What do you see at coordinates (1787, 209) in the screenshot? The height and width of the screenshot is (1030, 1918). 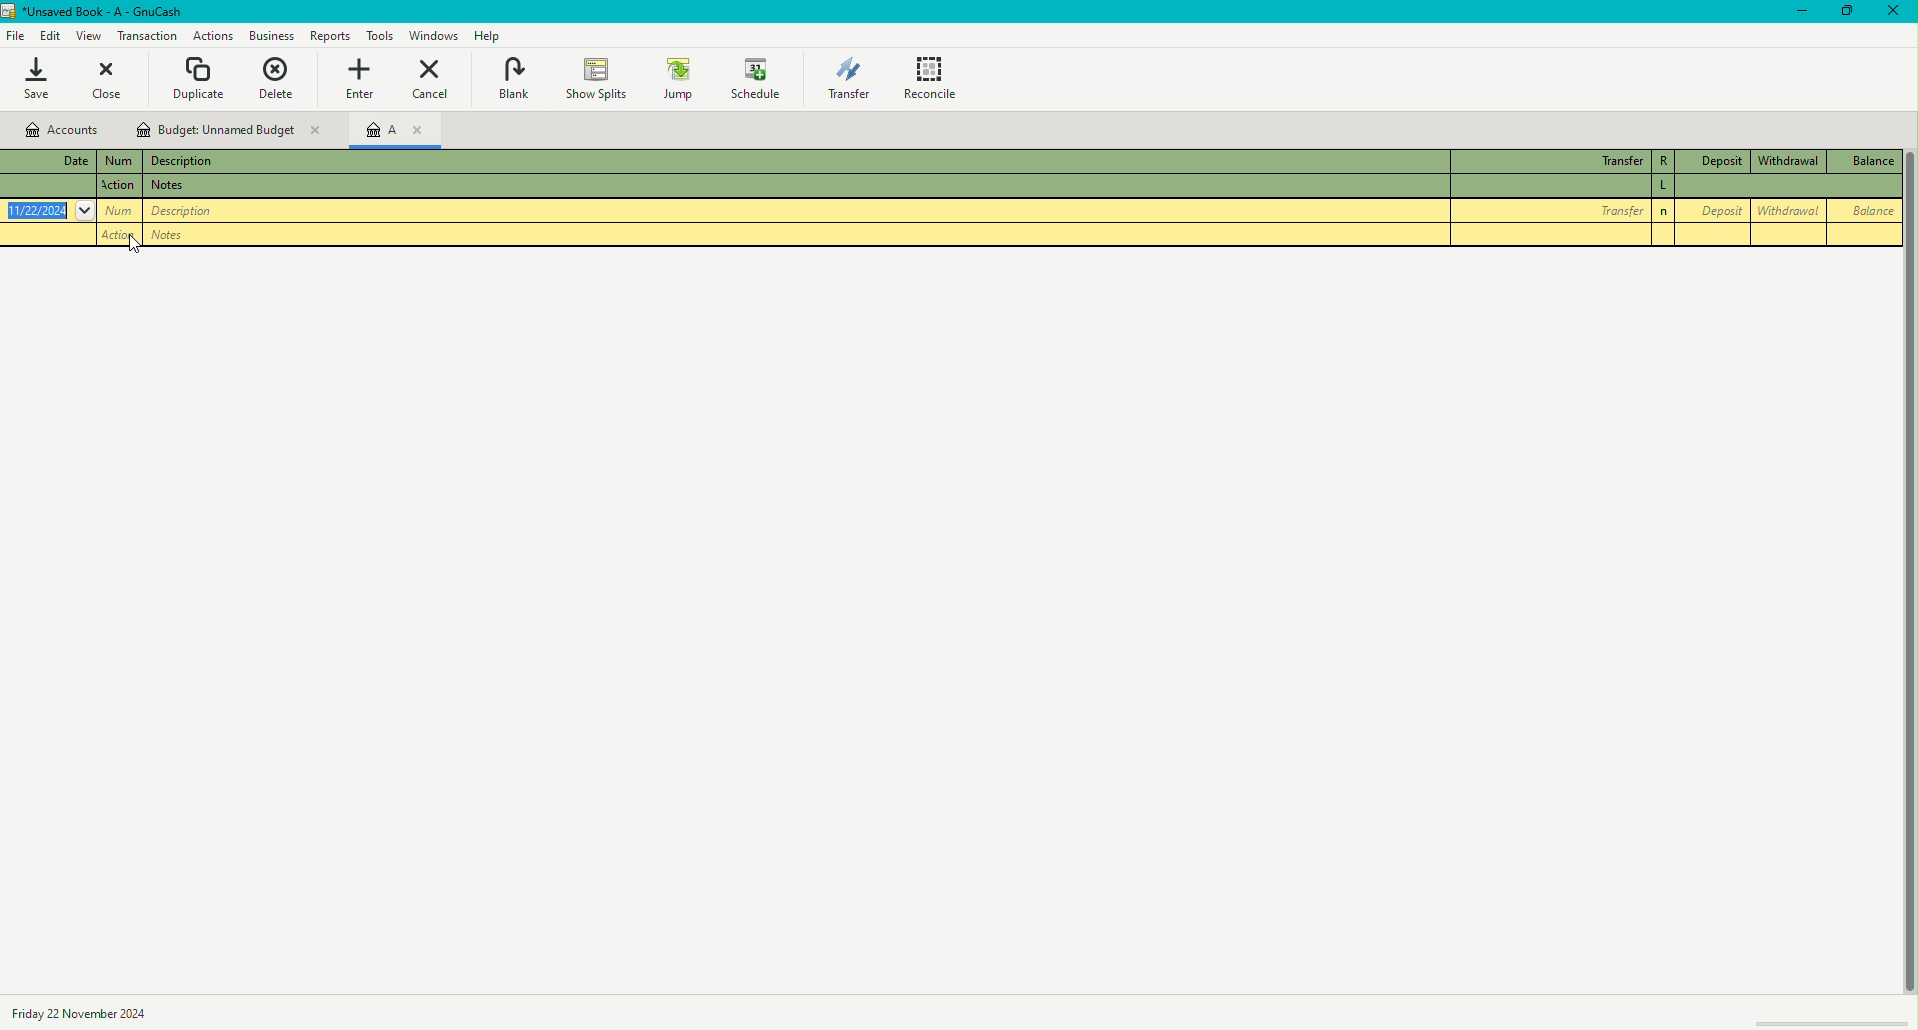 I see `Withdrawal` at bounding box center [1787, 209].